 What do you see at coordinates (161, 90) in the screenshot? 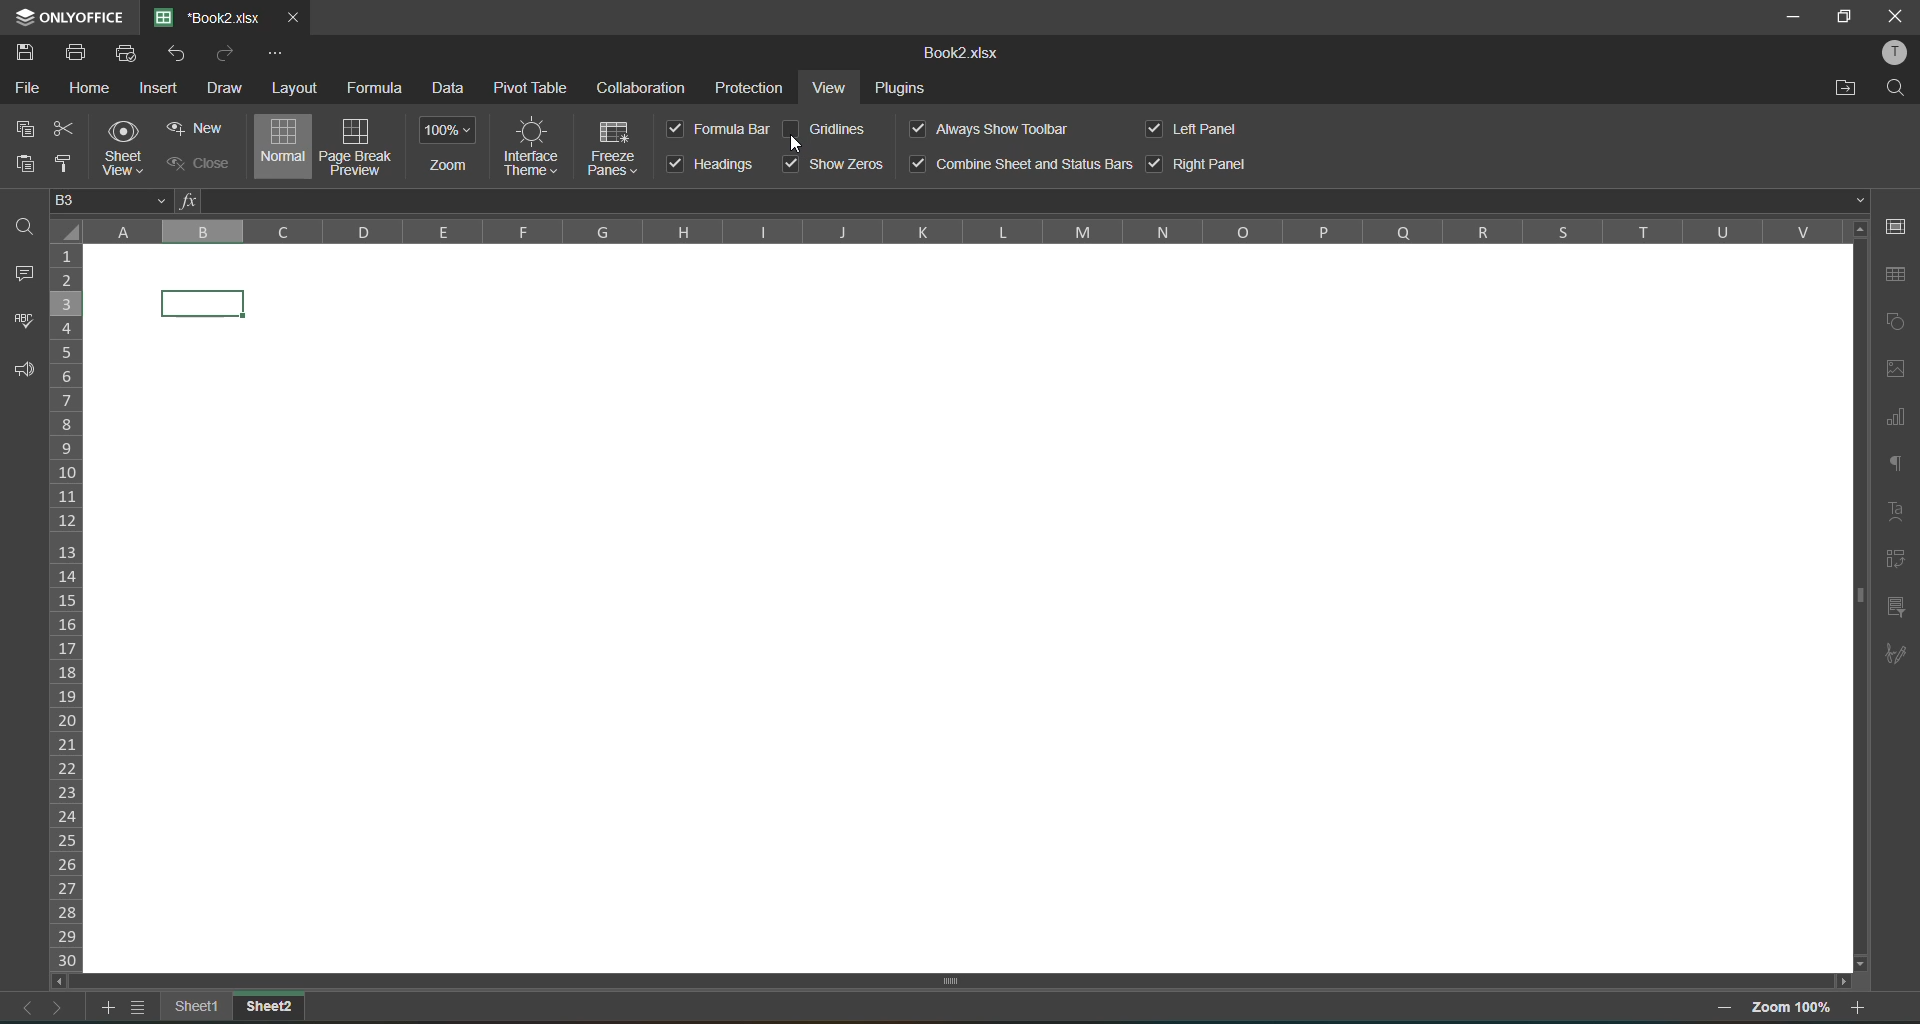
I see `insert` at bounding box center [161, 90].